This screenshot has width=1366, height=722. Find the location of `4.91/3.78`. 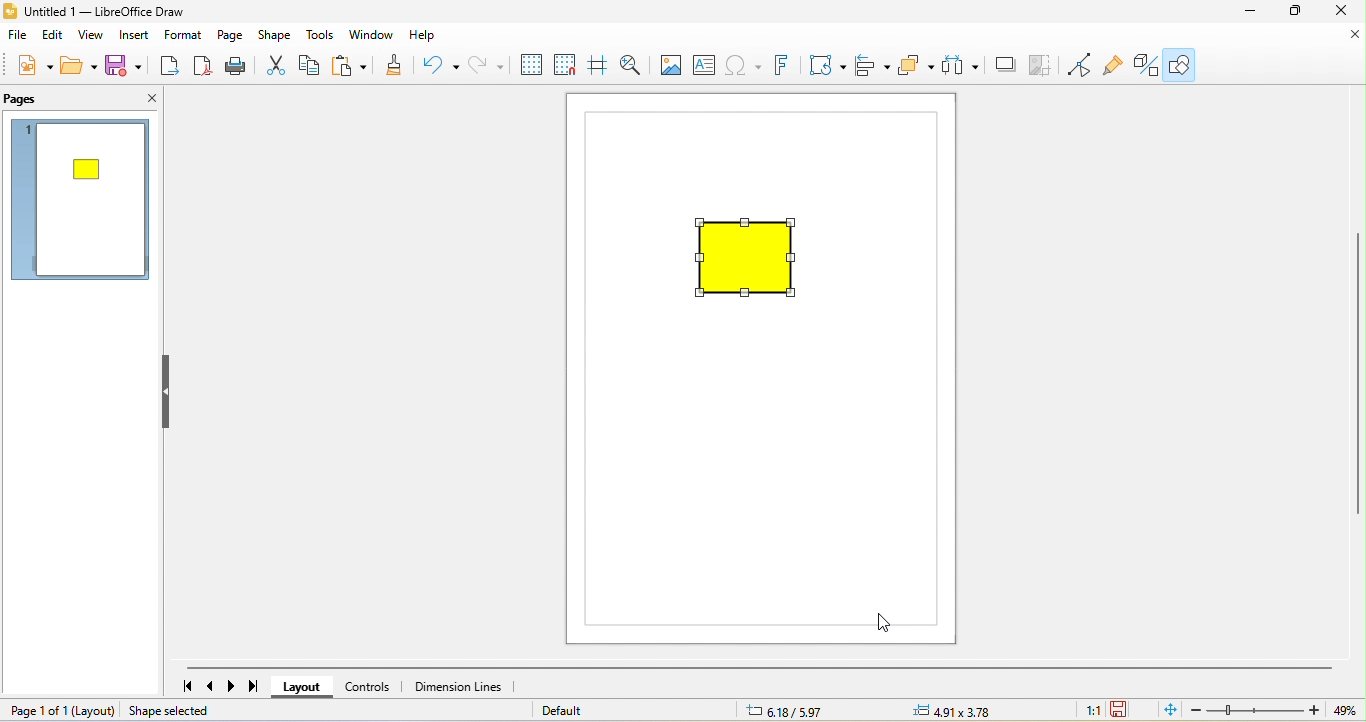

4.91/3.78 is located at coordinates (954, 711).